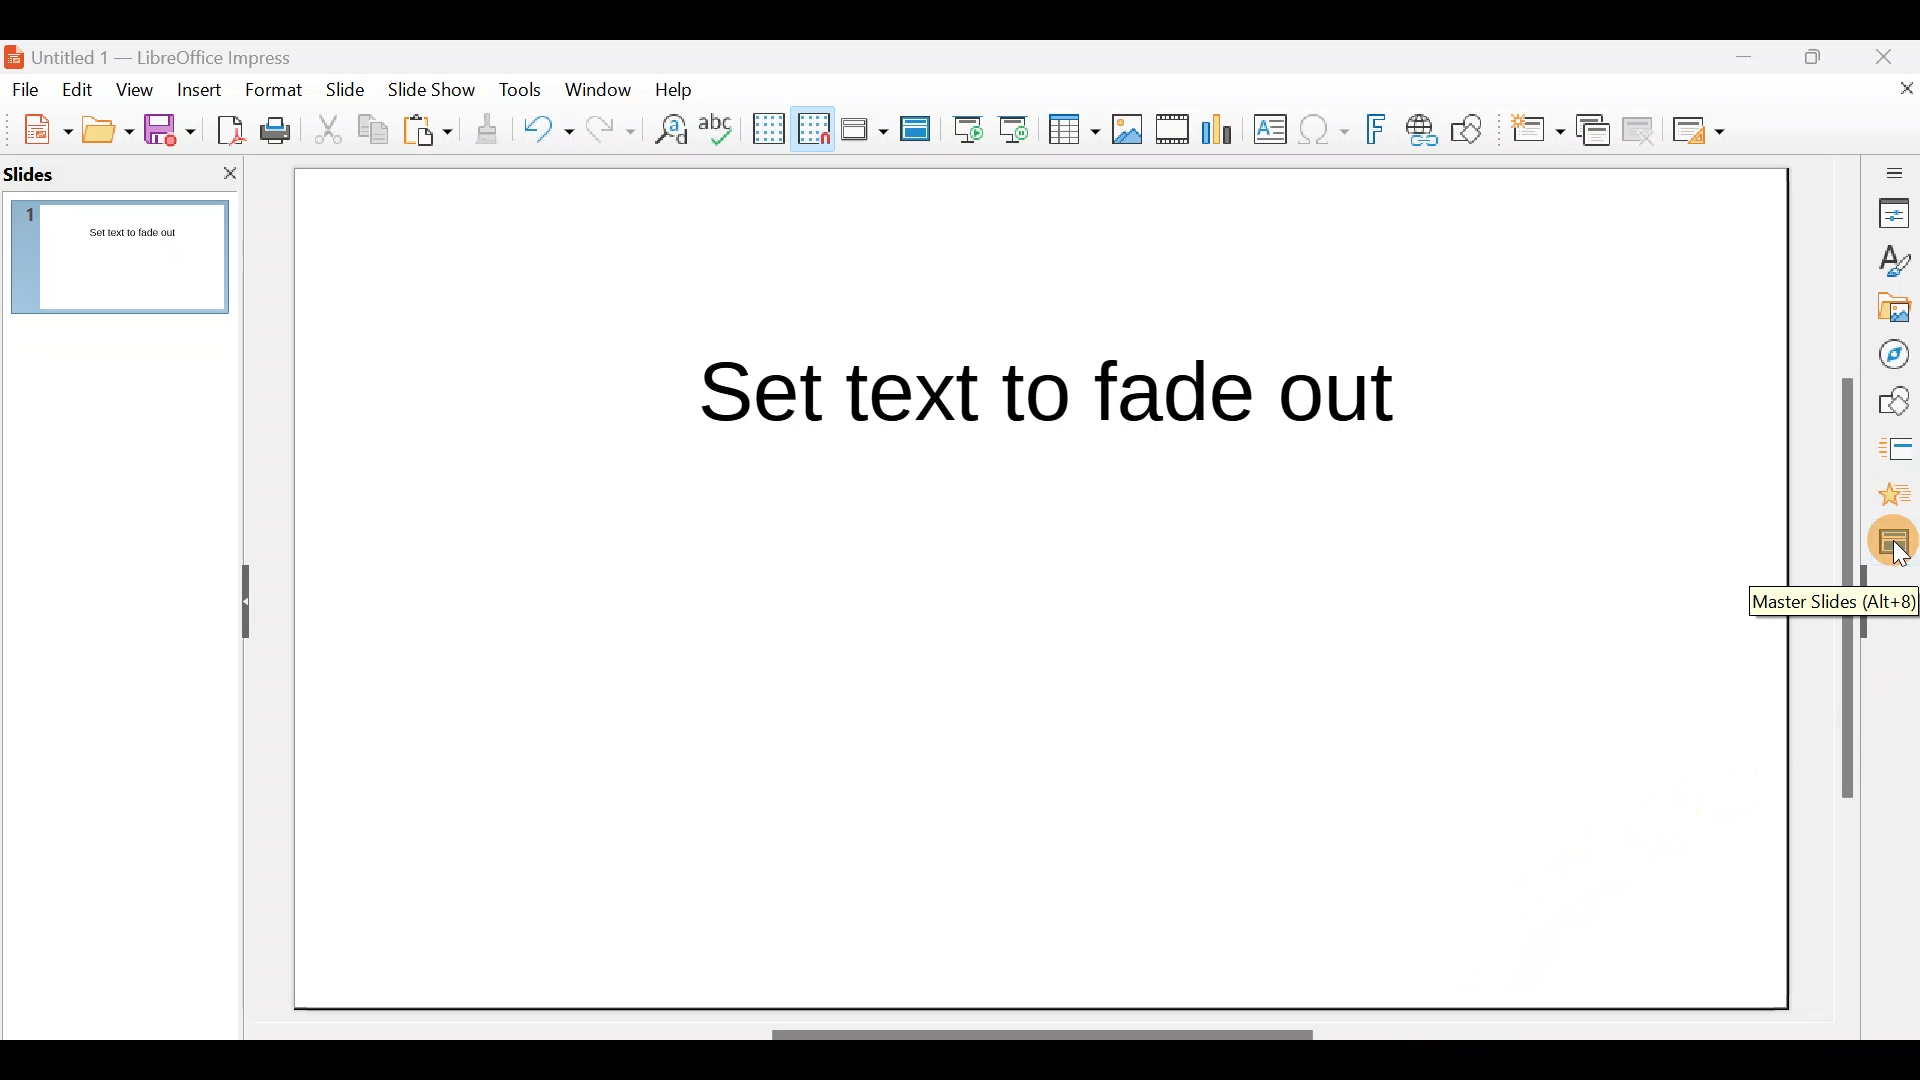  I want to click on Open, so click(108, 130).